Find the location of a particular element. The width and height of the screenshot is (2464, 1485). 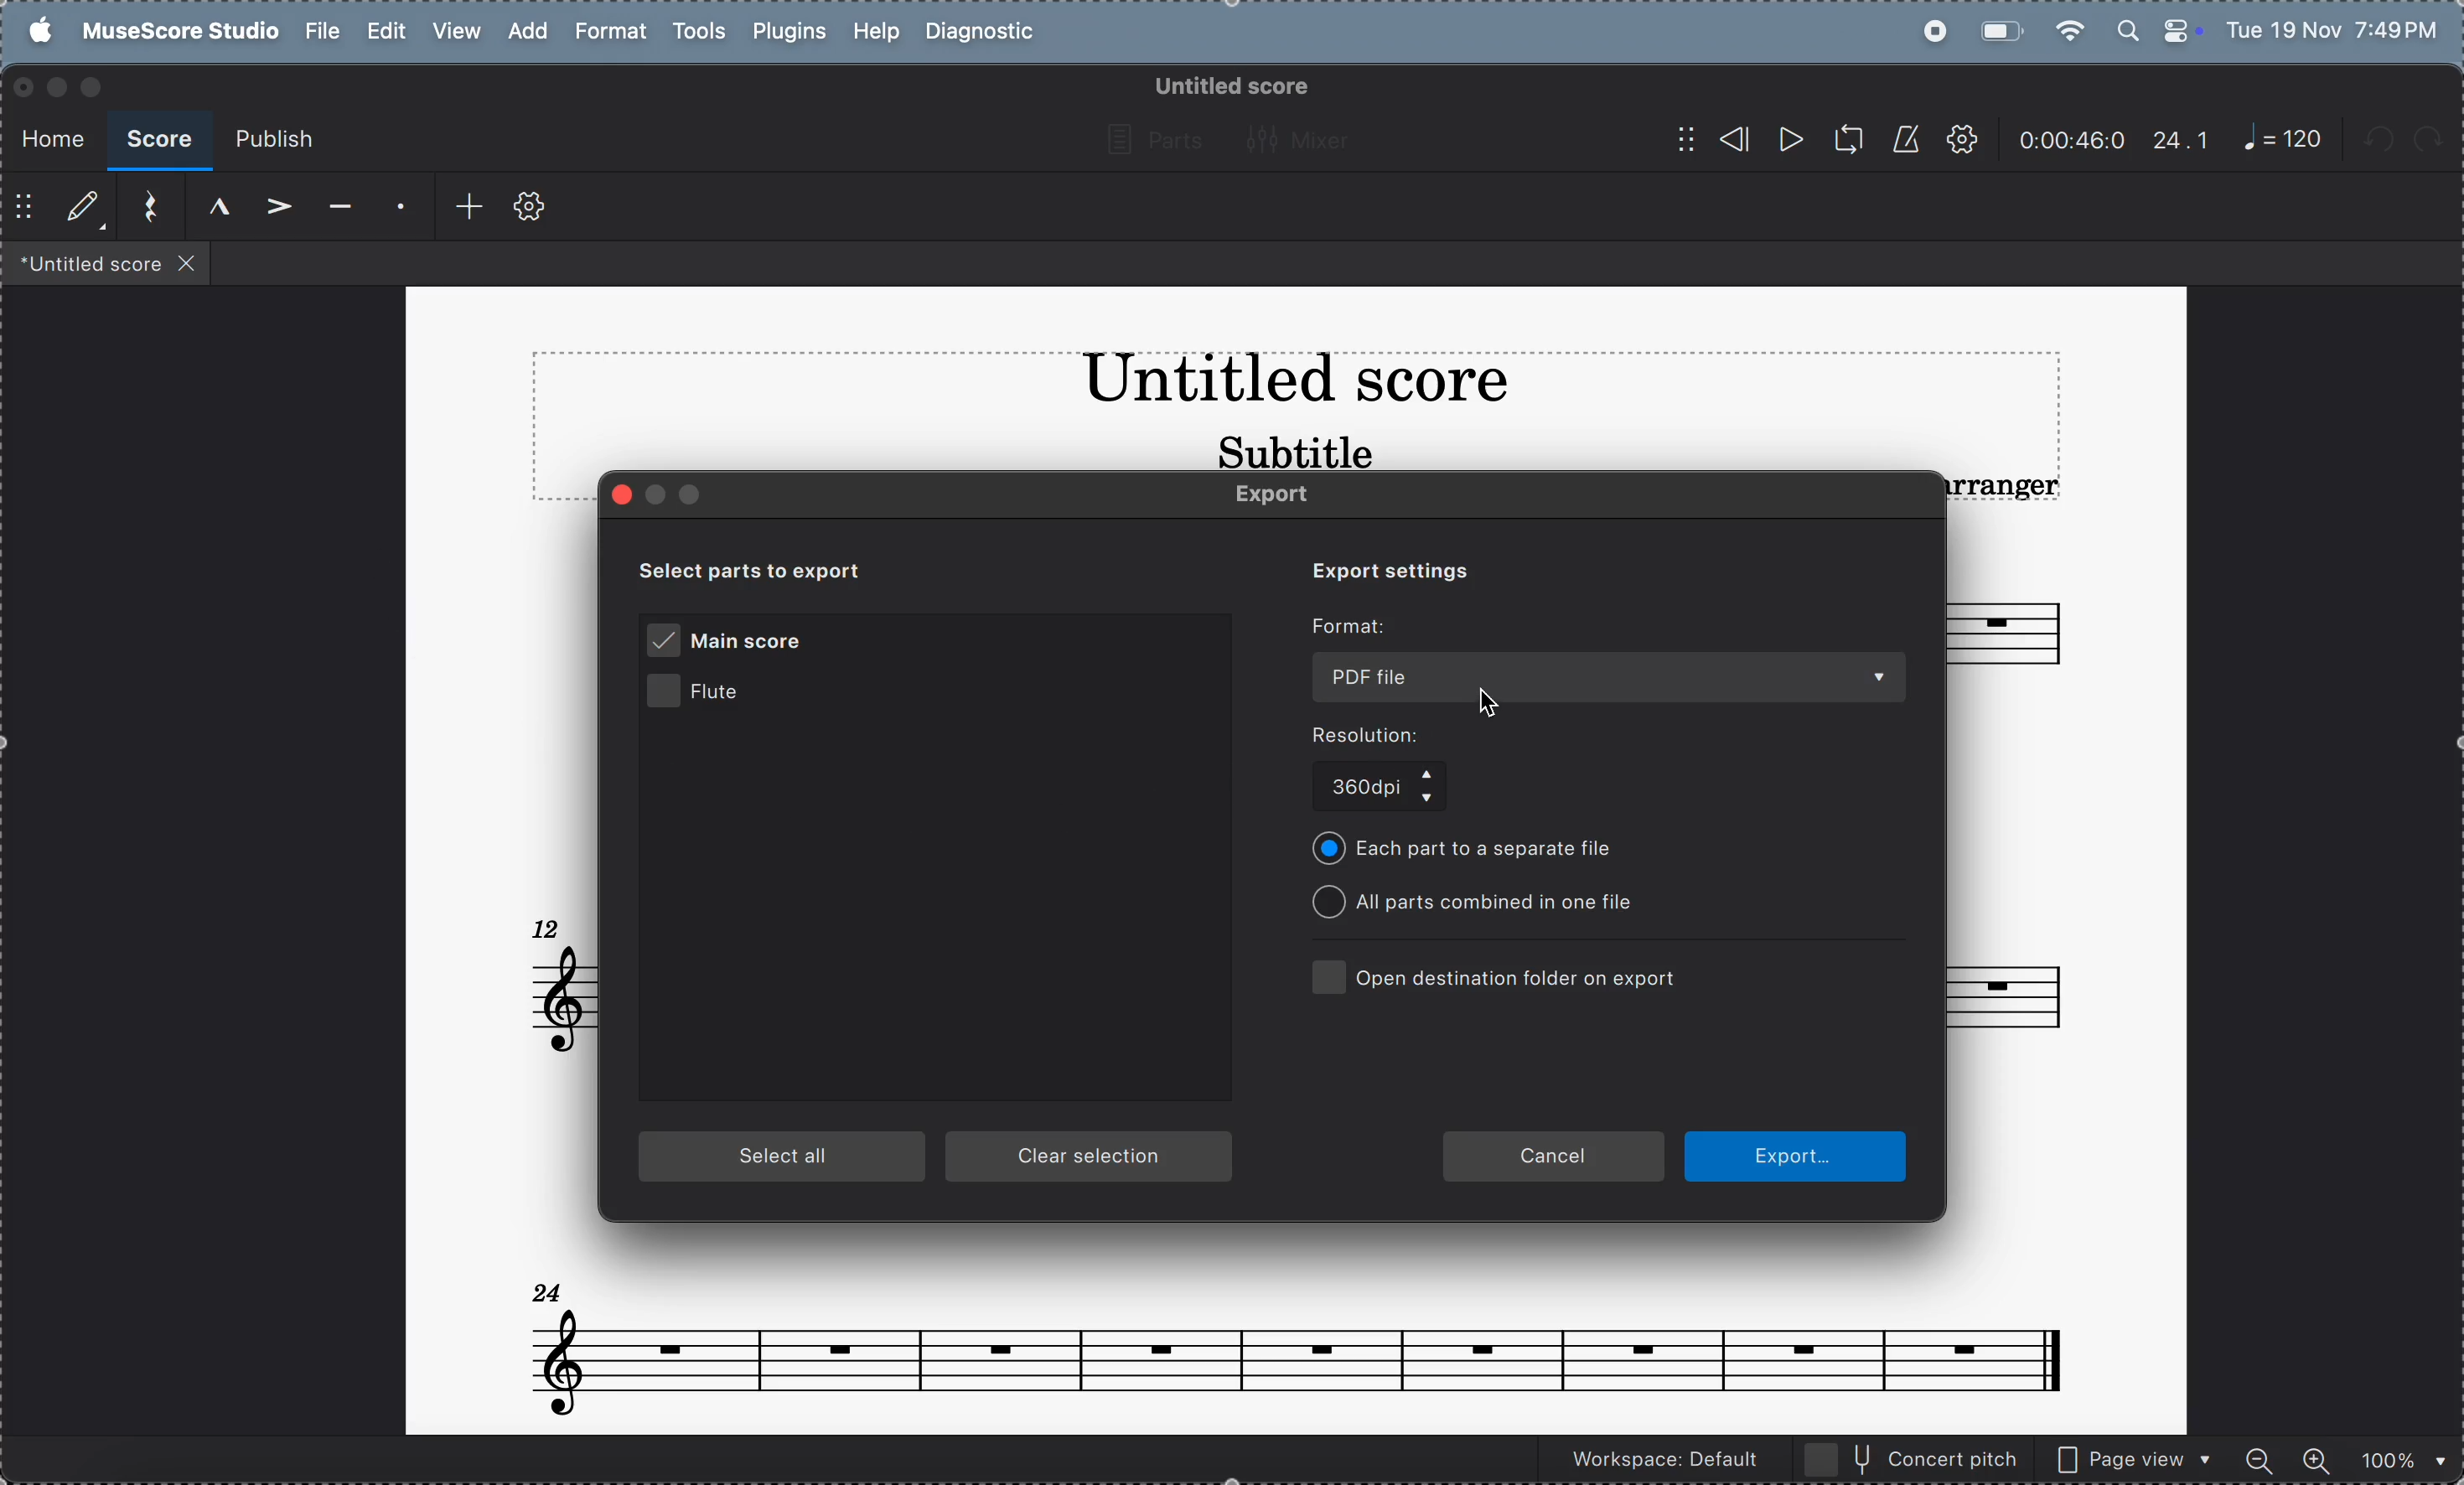

Export is located at coordinates (1796, 1155).